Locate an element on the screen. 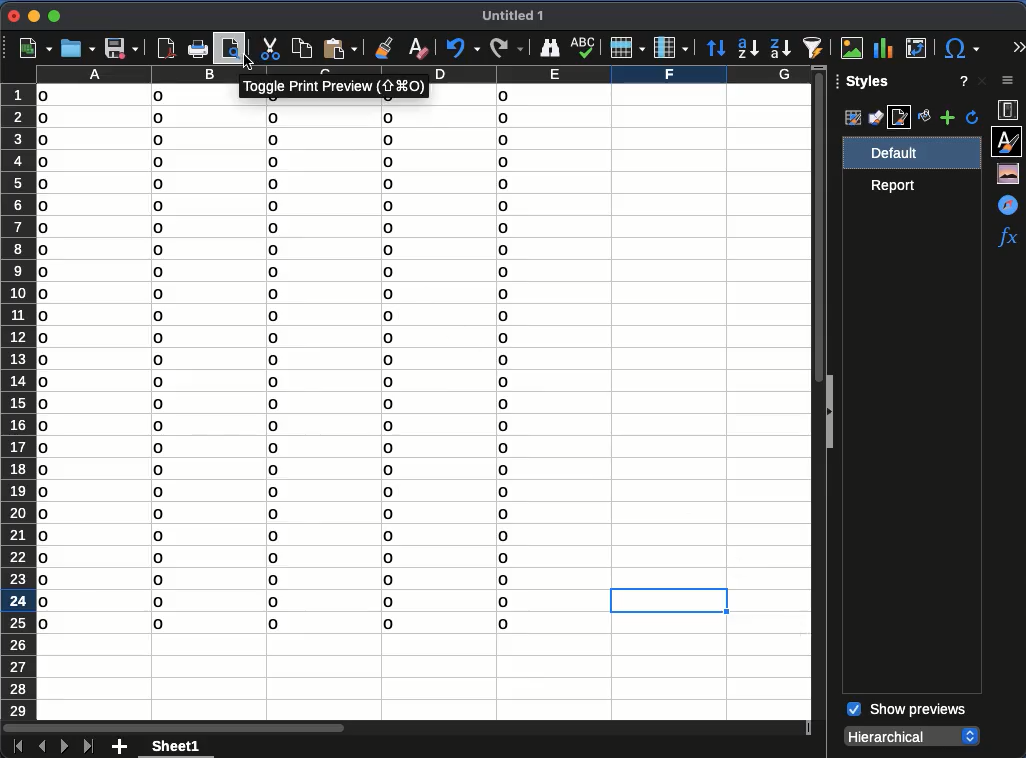 The image size is (1026, 758). add is located at coordinates (121, 747).